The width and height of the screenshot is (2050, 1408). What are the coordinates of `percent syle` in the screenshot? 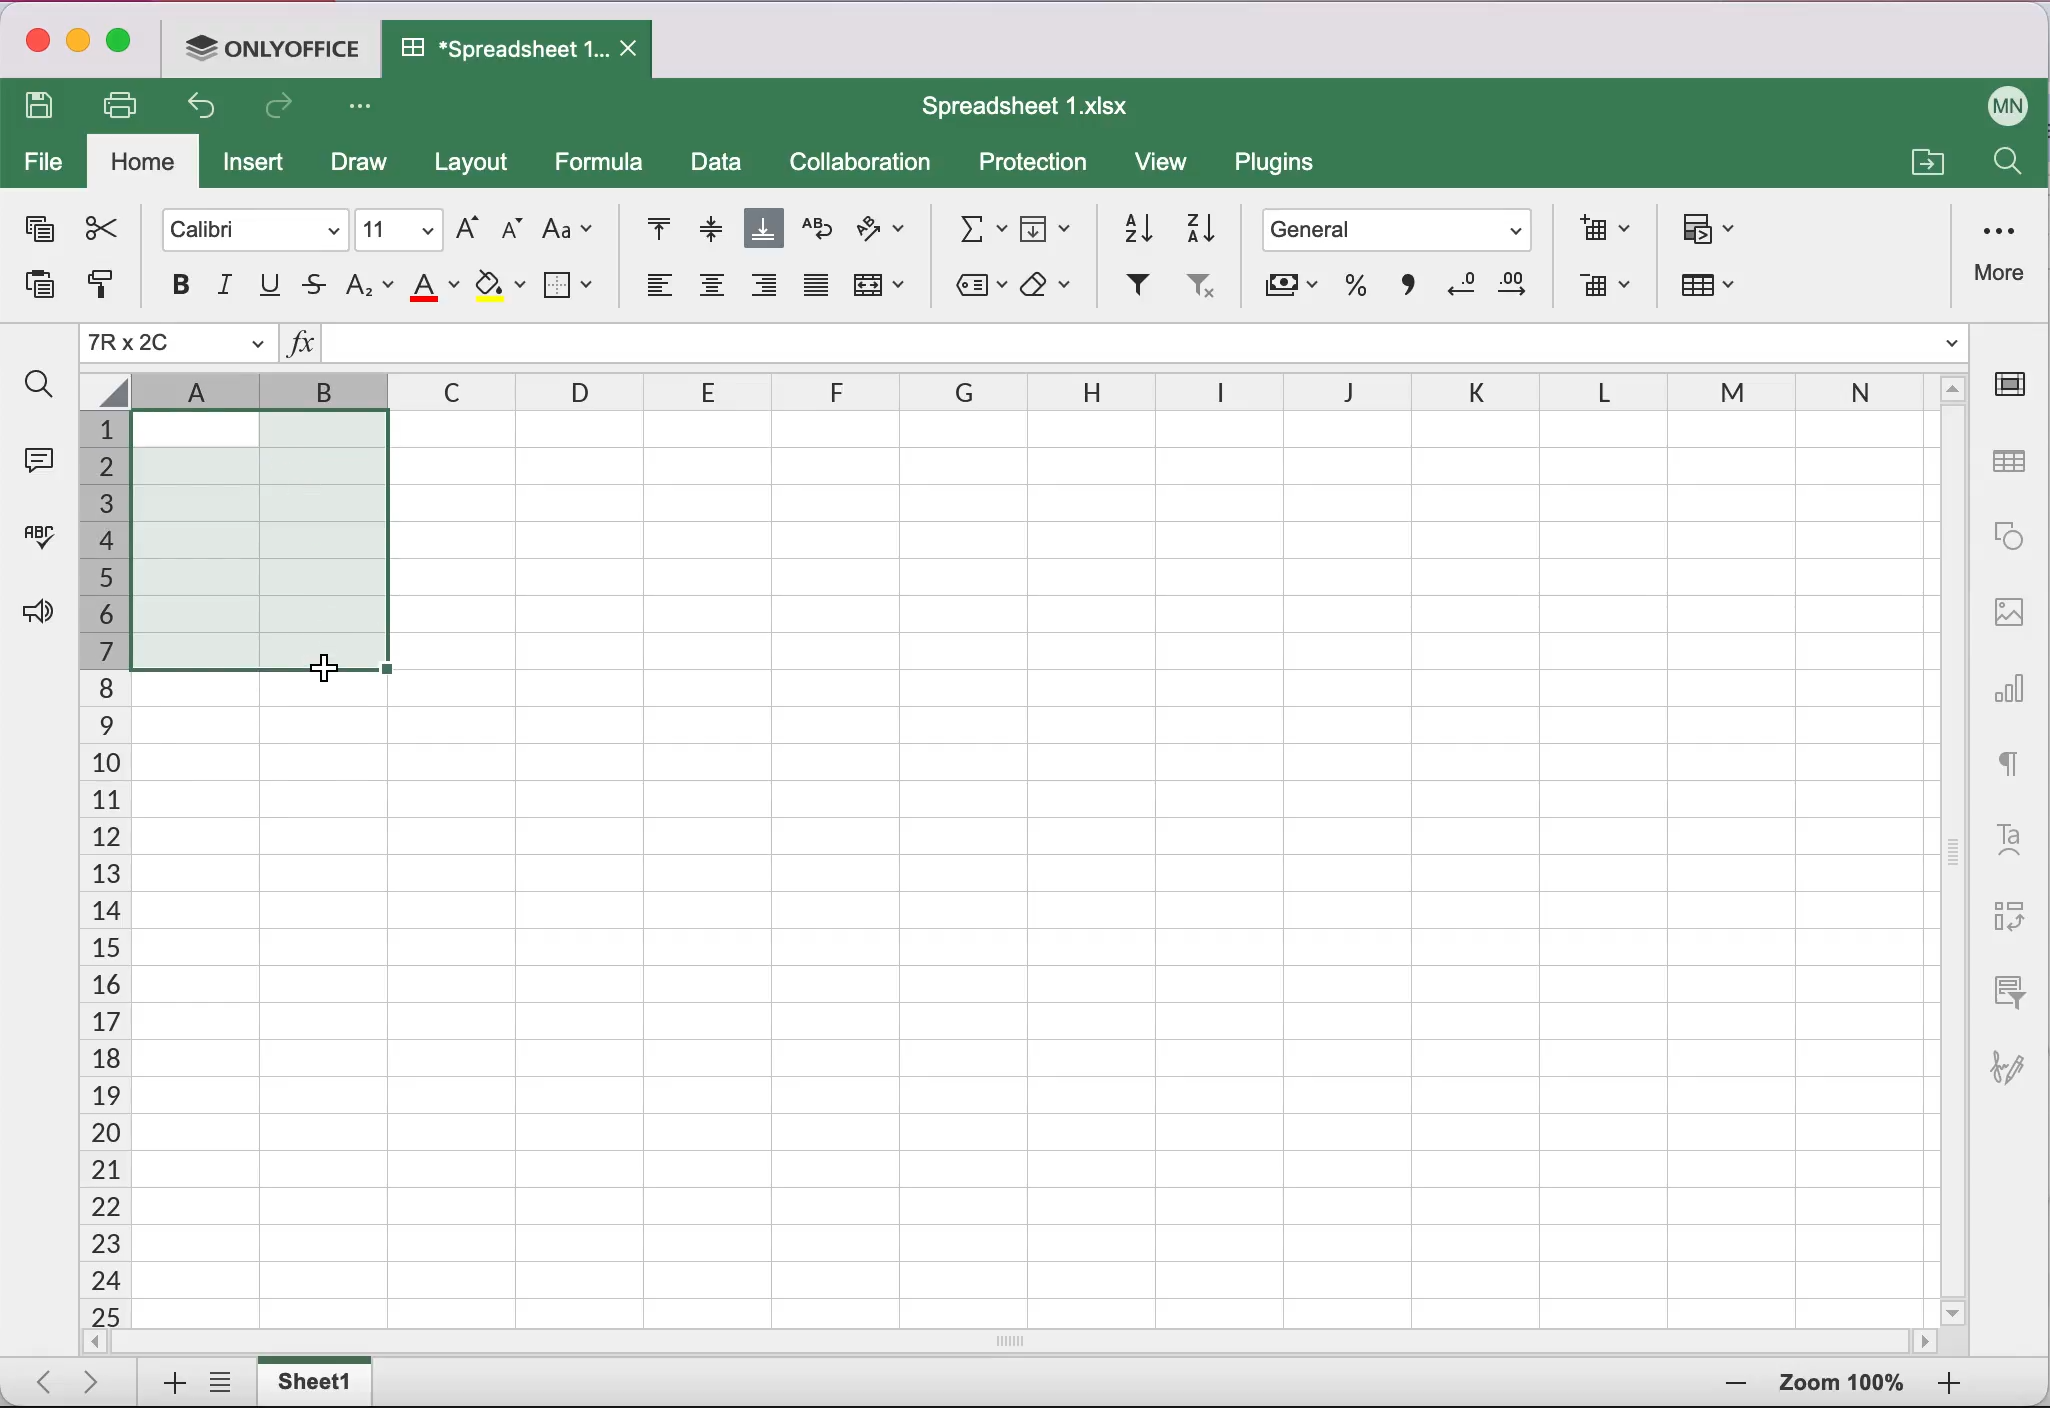 It's located at (1352, 290).